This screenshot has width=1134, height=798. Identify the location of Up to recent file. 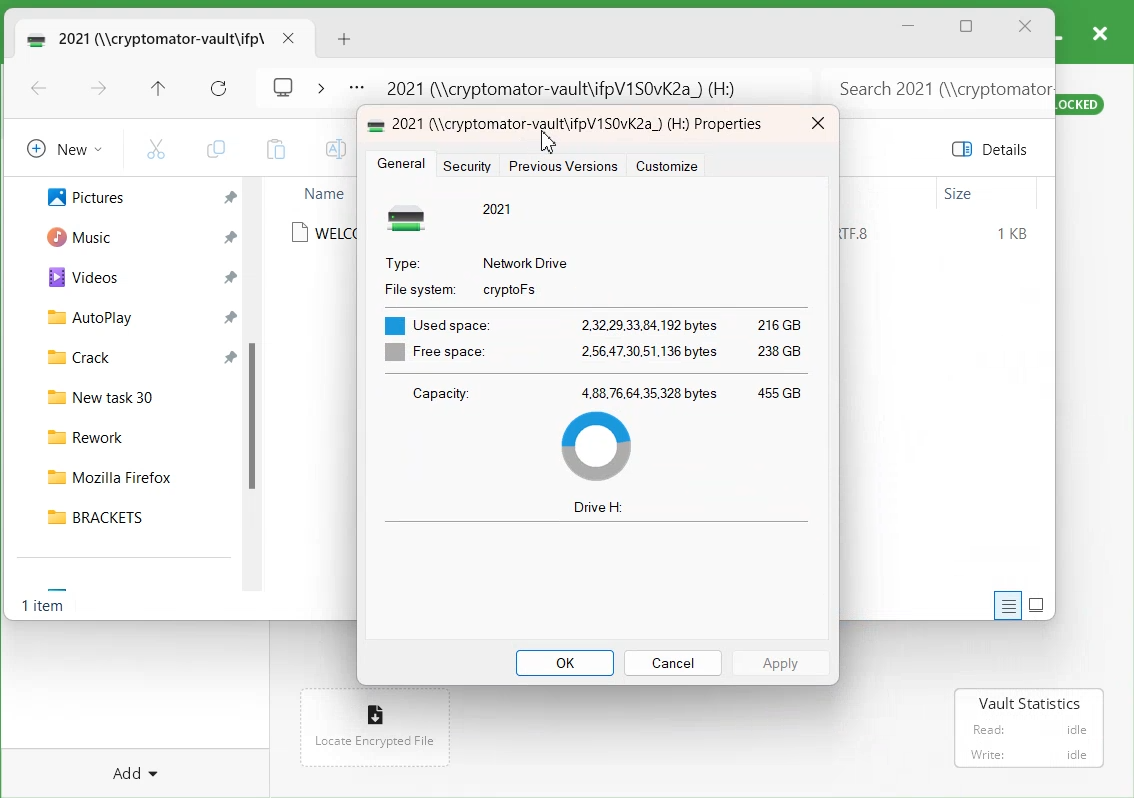
(158, 90).